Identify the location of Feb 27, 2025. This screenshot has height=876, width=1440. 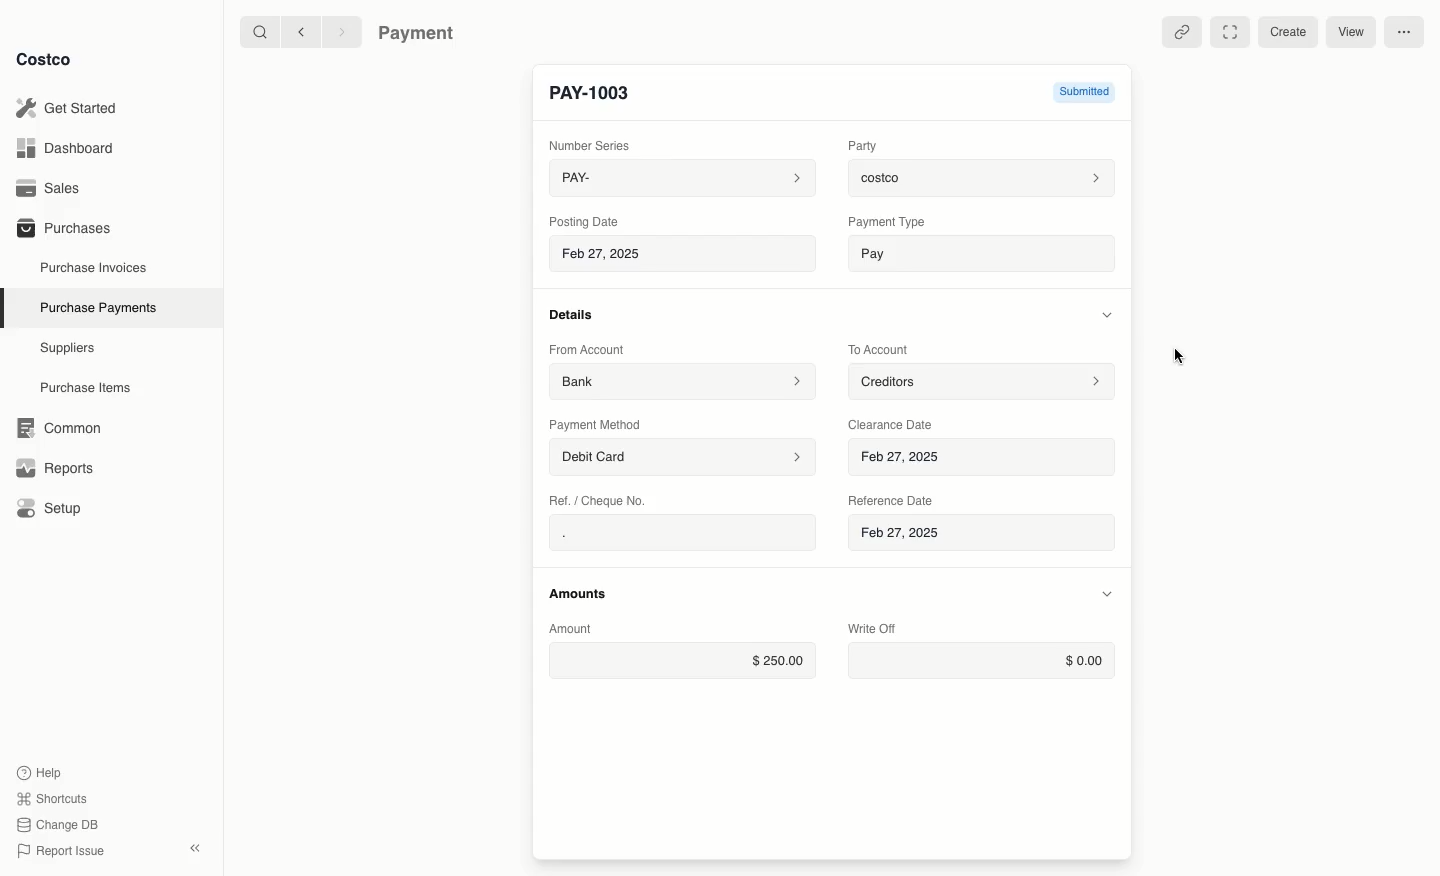
(683, 257).